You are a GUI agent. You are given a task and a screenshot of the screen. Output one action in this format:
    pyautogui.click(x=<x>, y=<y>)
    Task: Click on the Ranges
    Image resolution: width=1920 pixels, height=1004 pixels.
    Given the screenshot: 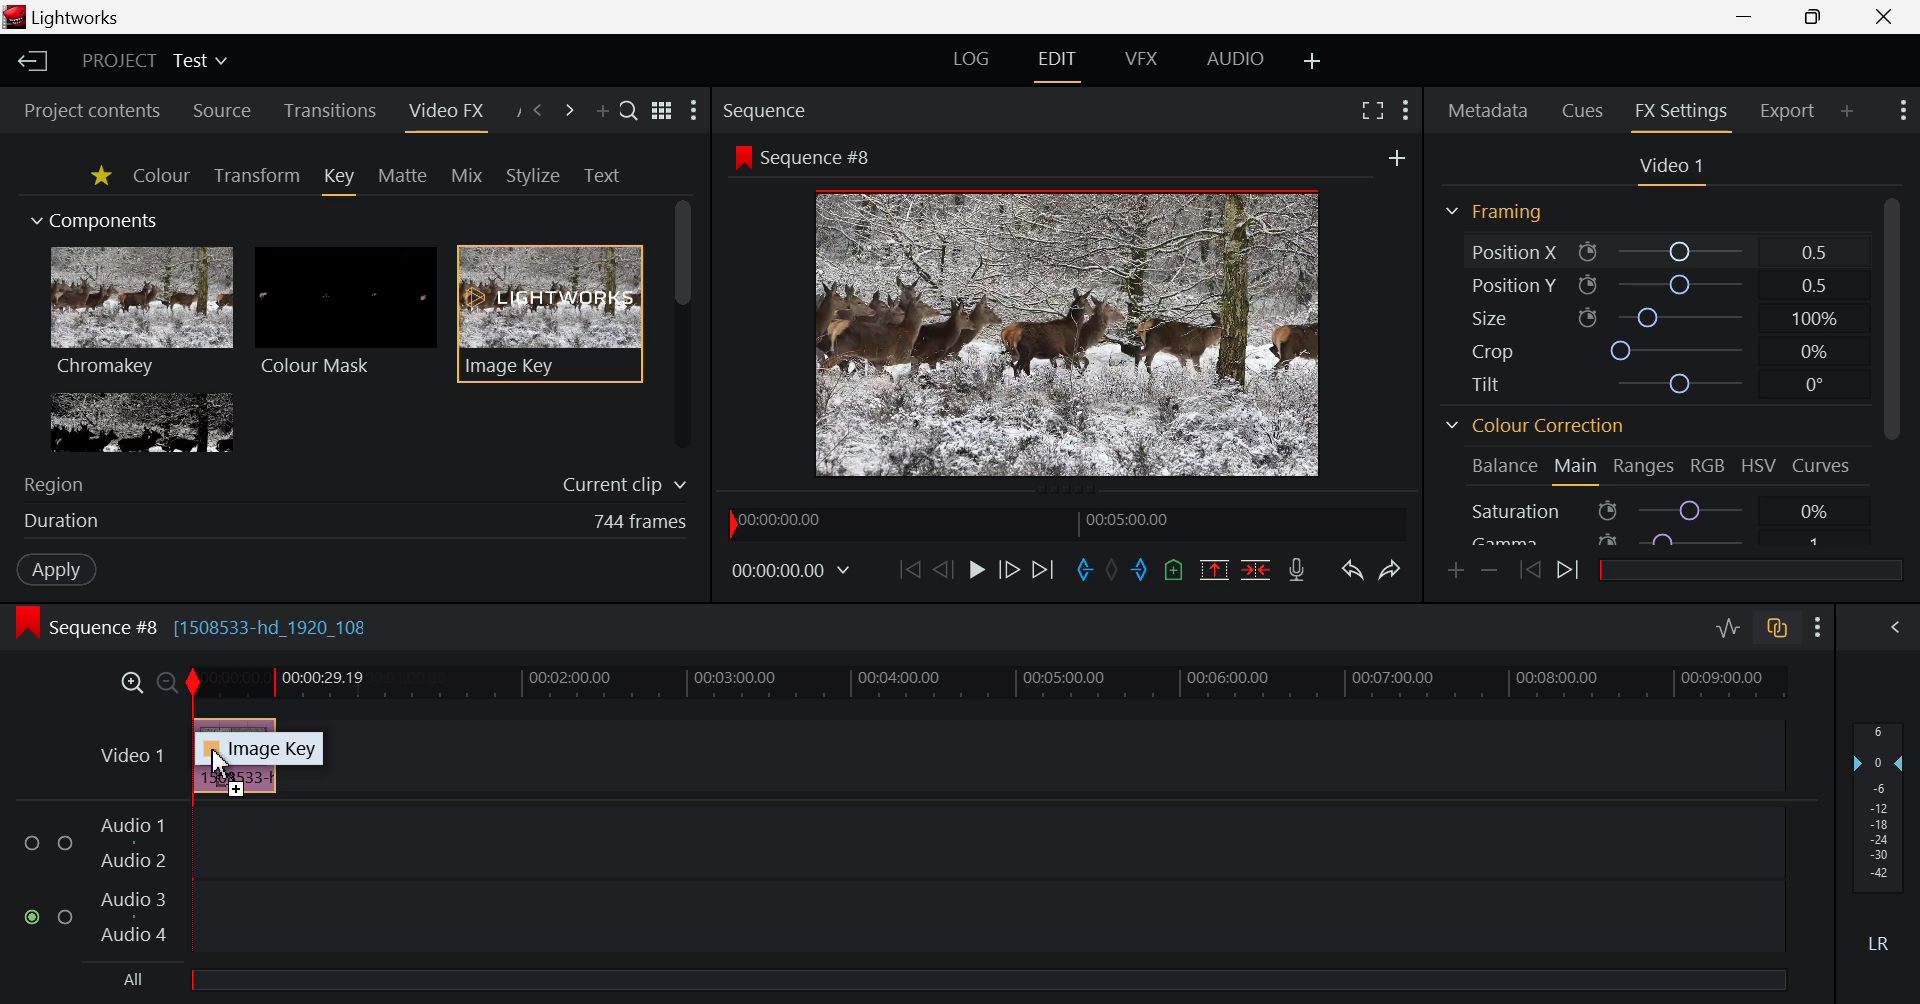 What is the action you would take?
    pyautogui.click(x=1643, y=465)
    